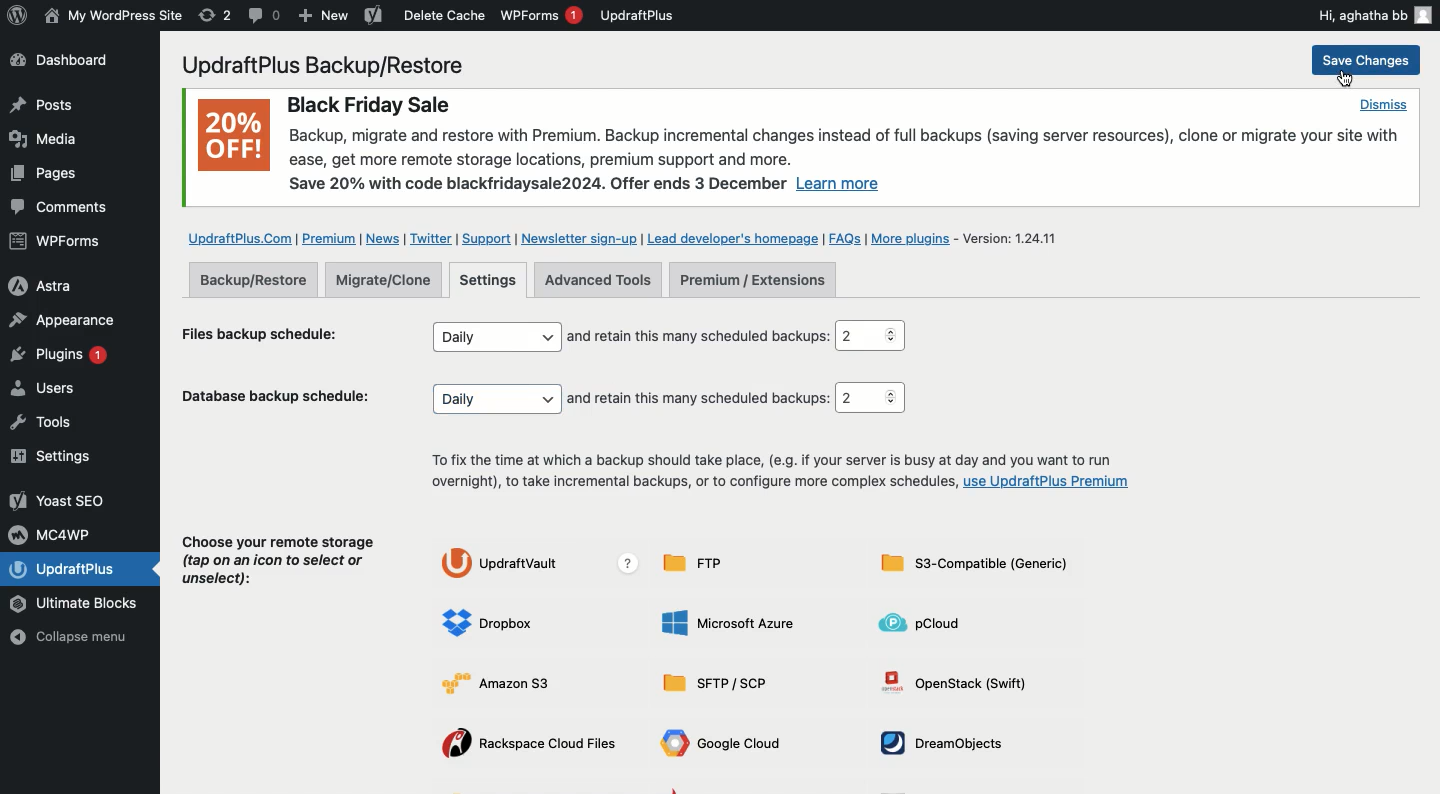  What do you see at coordinates (77, 639) in the screenshot?
I see `Collapse menu` at bounding box center [77, 639].